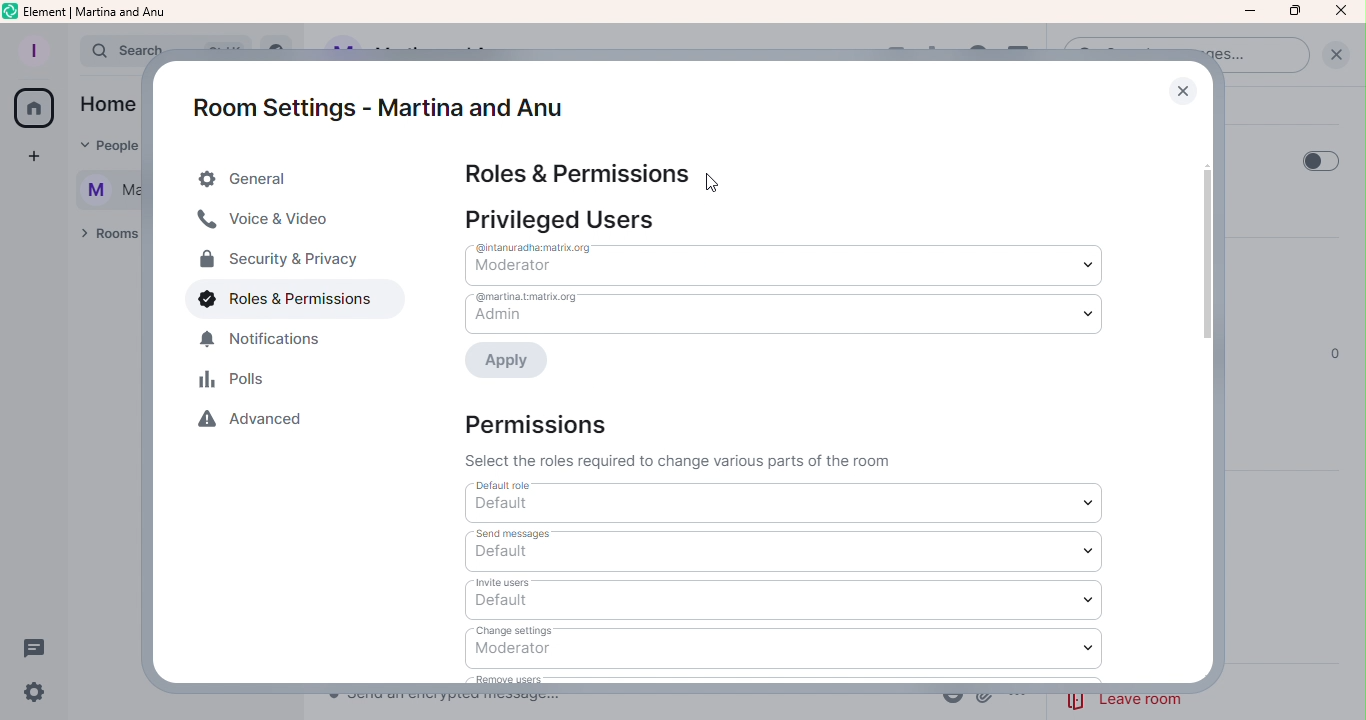  What do you see at coordinates (787, 647) in the screenshot?
I see `Change Settings` at bounding box center [787, 647].